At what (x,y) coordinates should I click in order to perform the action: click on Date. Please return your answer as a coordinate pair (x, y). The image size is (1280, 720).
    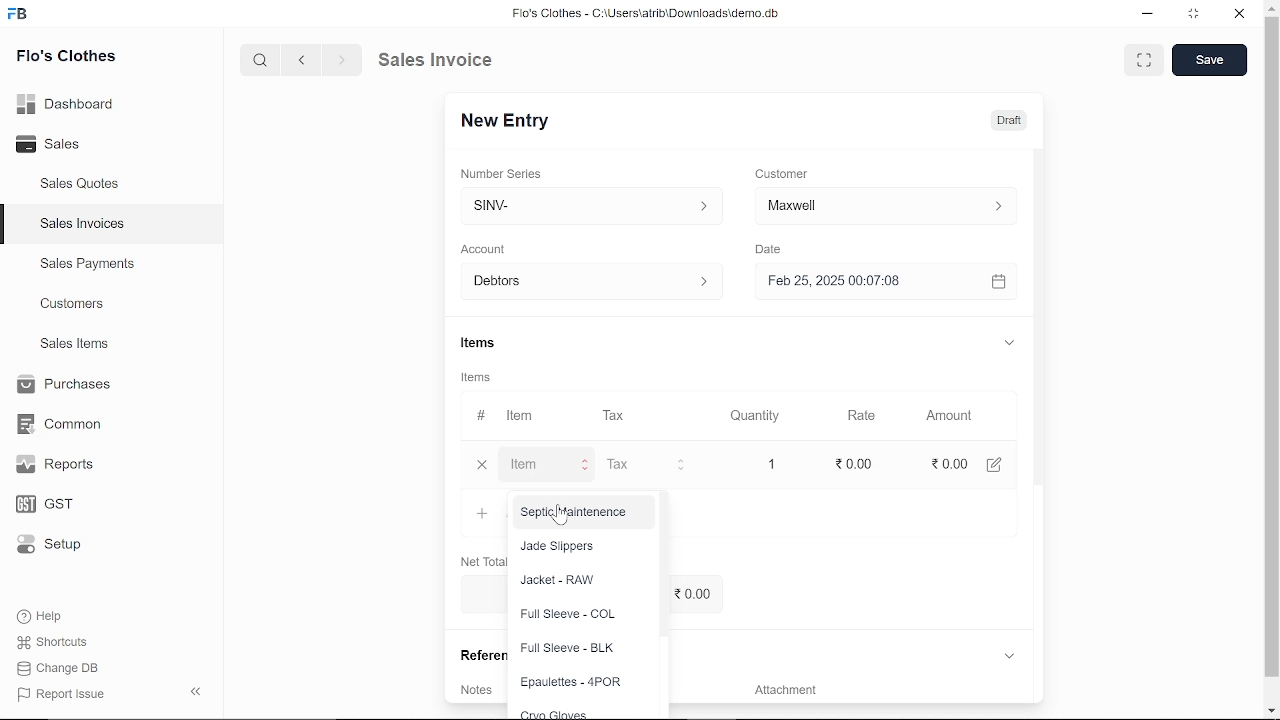
    Looking at the image, I should click on (780, 249).